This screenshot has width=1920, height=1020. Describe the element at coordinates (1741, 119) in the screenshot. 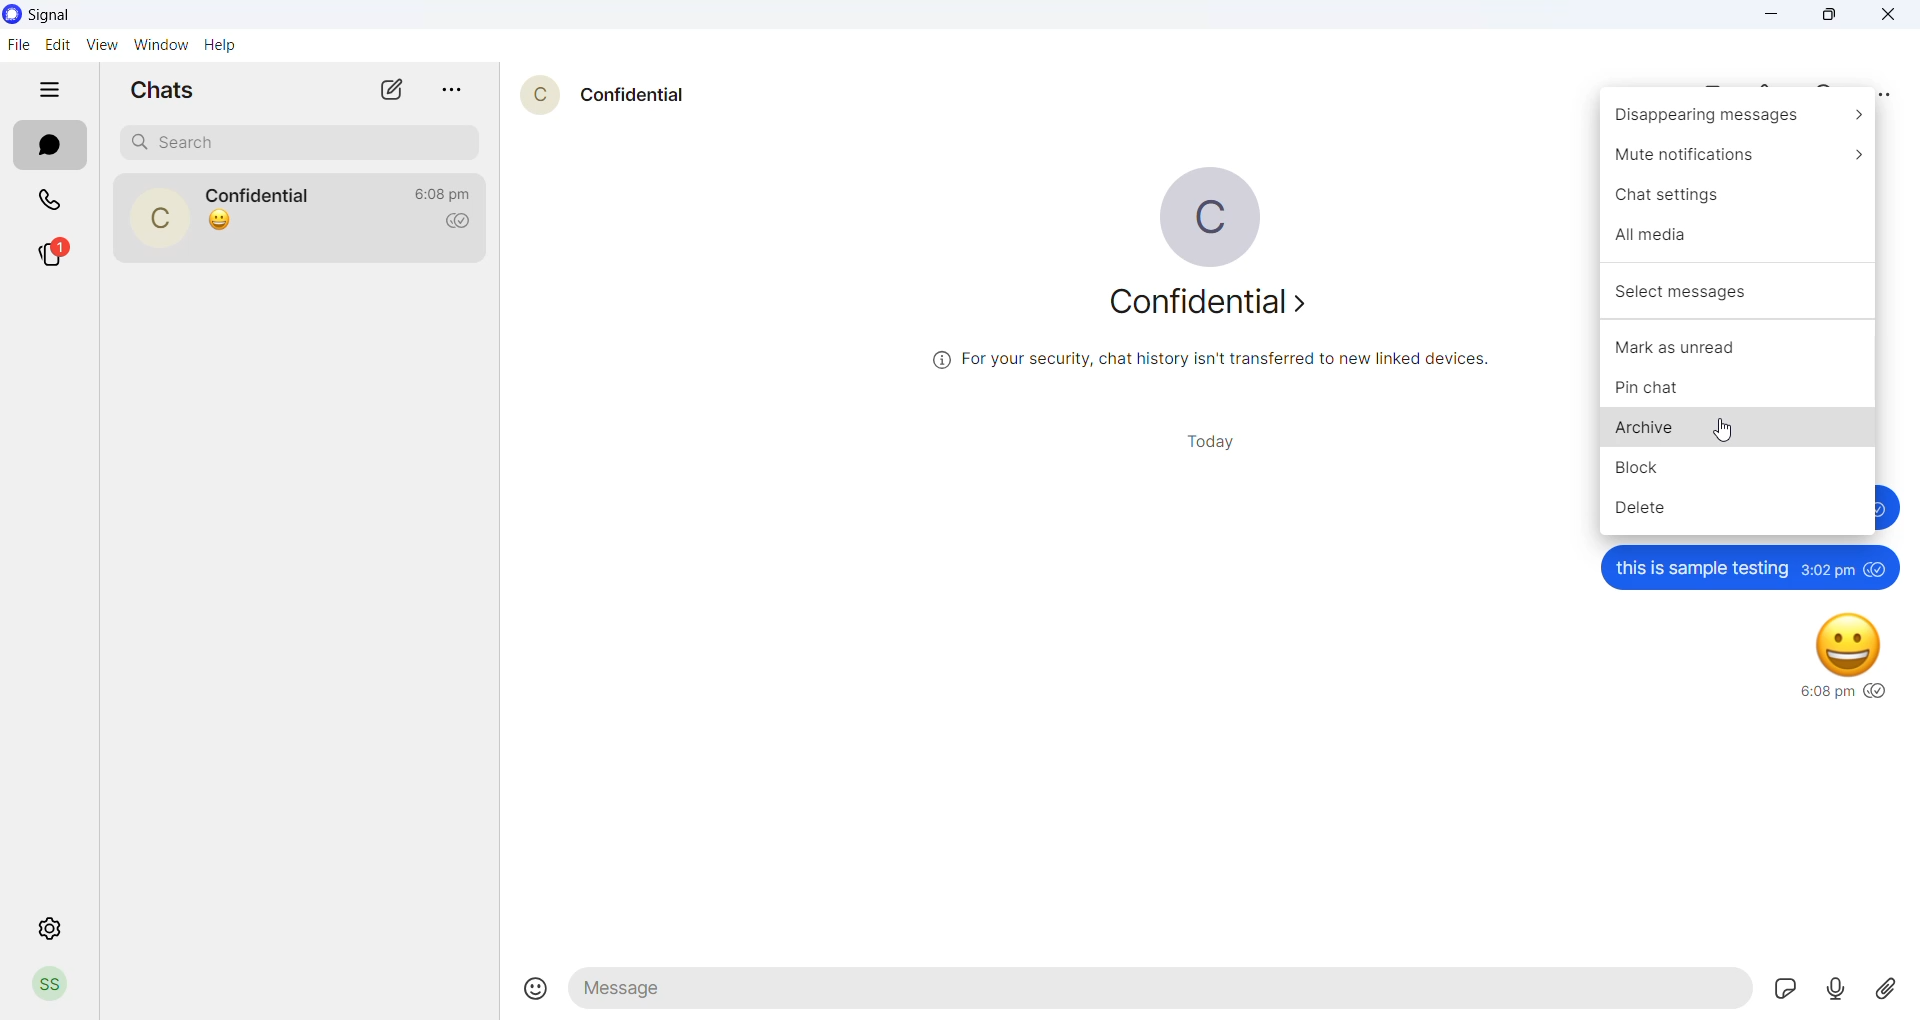

I see `disappearing messages` at that location.